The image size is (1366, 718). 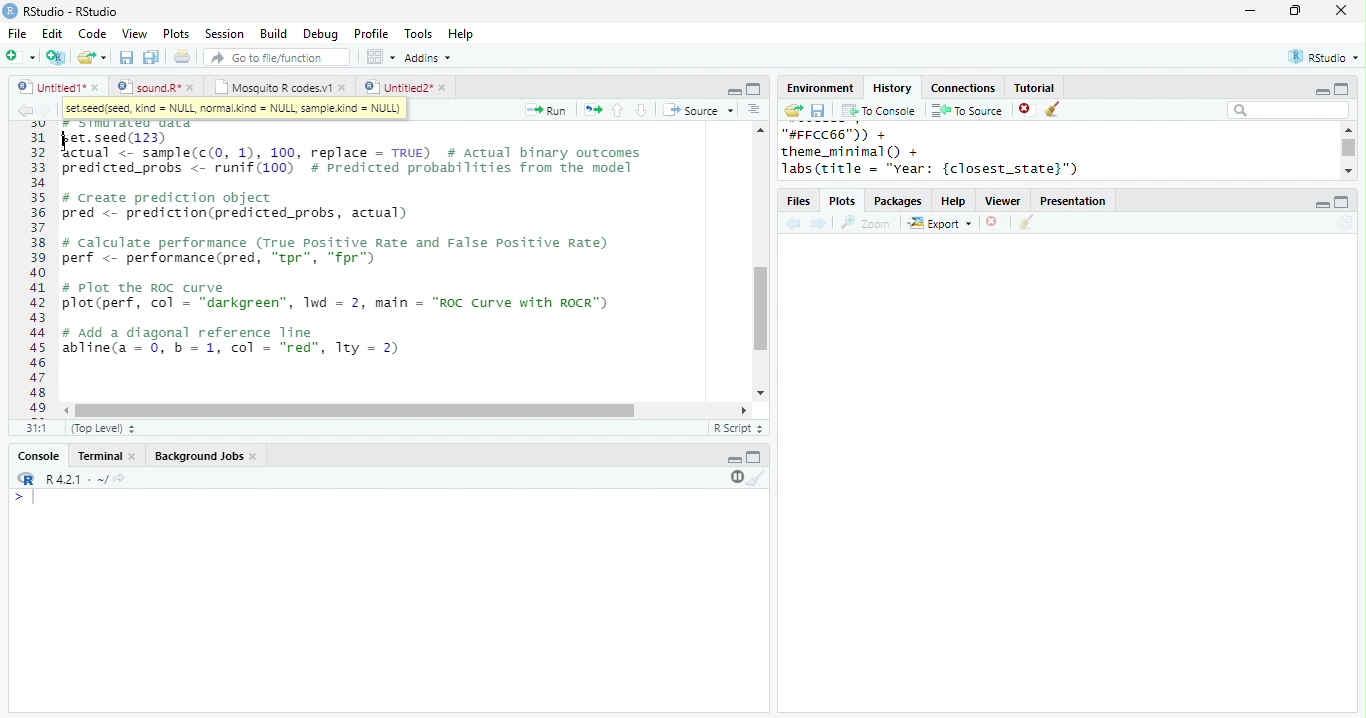 I want to click on Profile, so click(x=371, y=33).